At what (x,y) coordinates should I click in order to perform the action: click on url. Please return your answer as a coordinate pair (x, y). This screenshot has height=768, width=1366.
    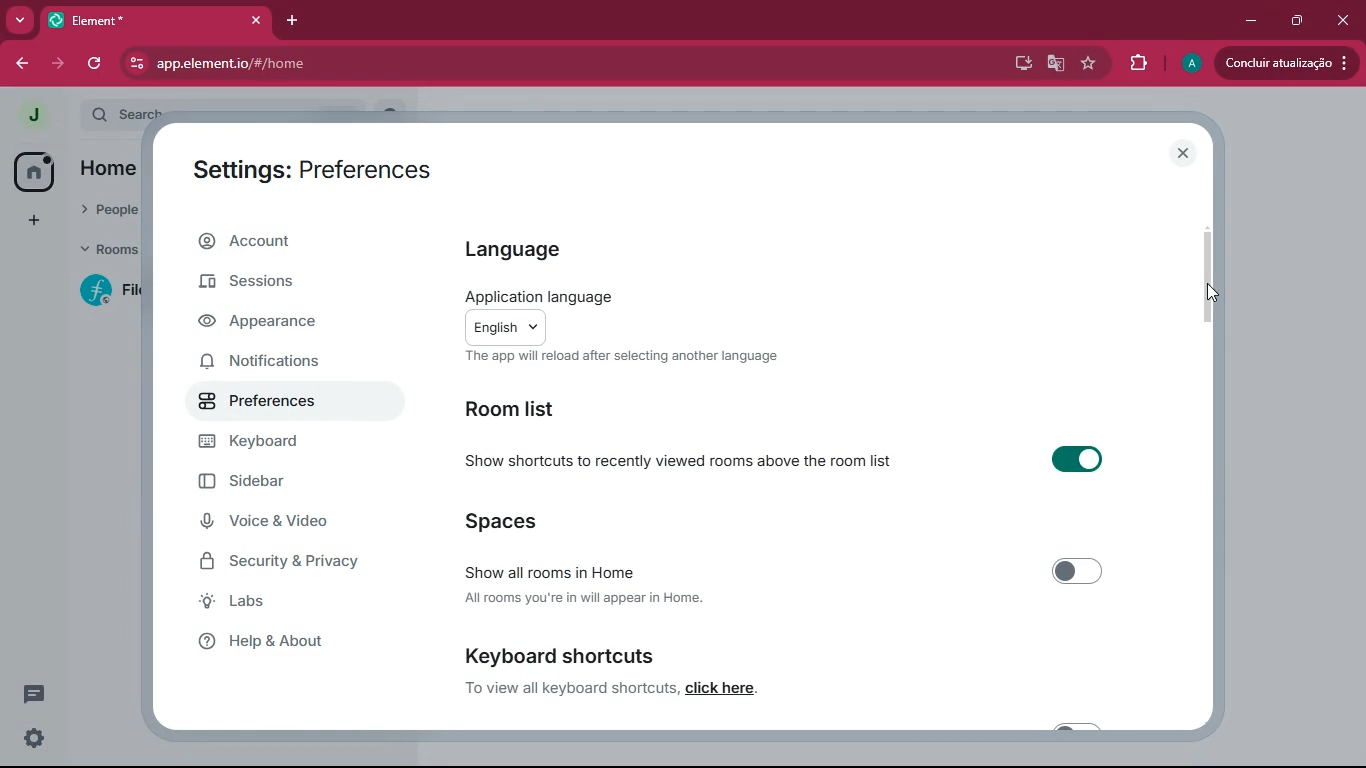
    Looking at the image, I should click on (289, 64).